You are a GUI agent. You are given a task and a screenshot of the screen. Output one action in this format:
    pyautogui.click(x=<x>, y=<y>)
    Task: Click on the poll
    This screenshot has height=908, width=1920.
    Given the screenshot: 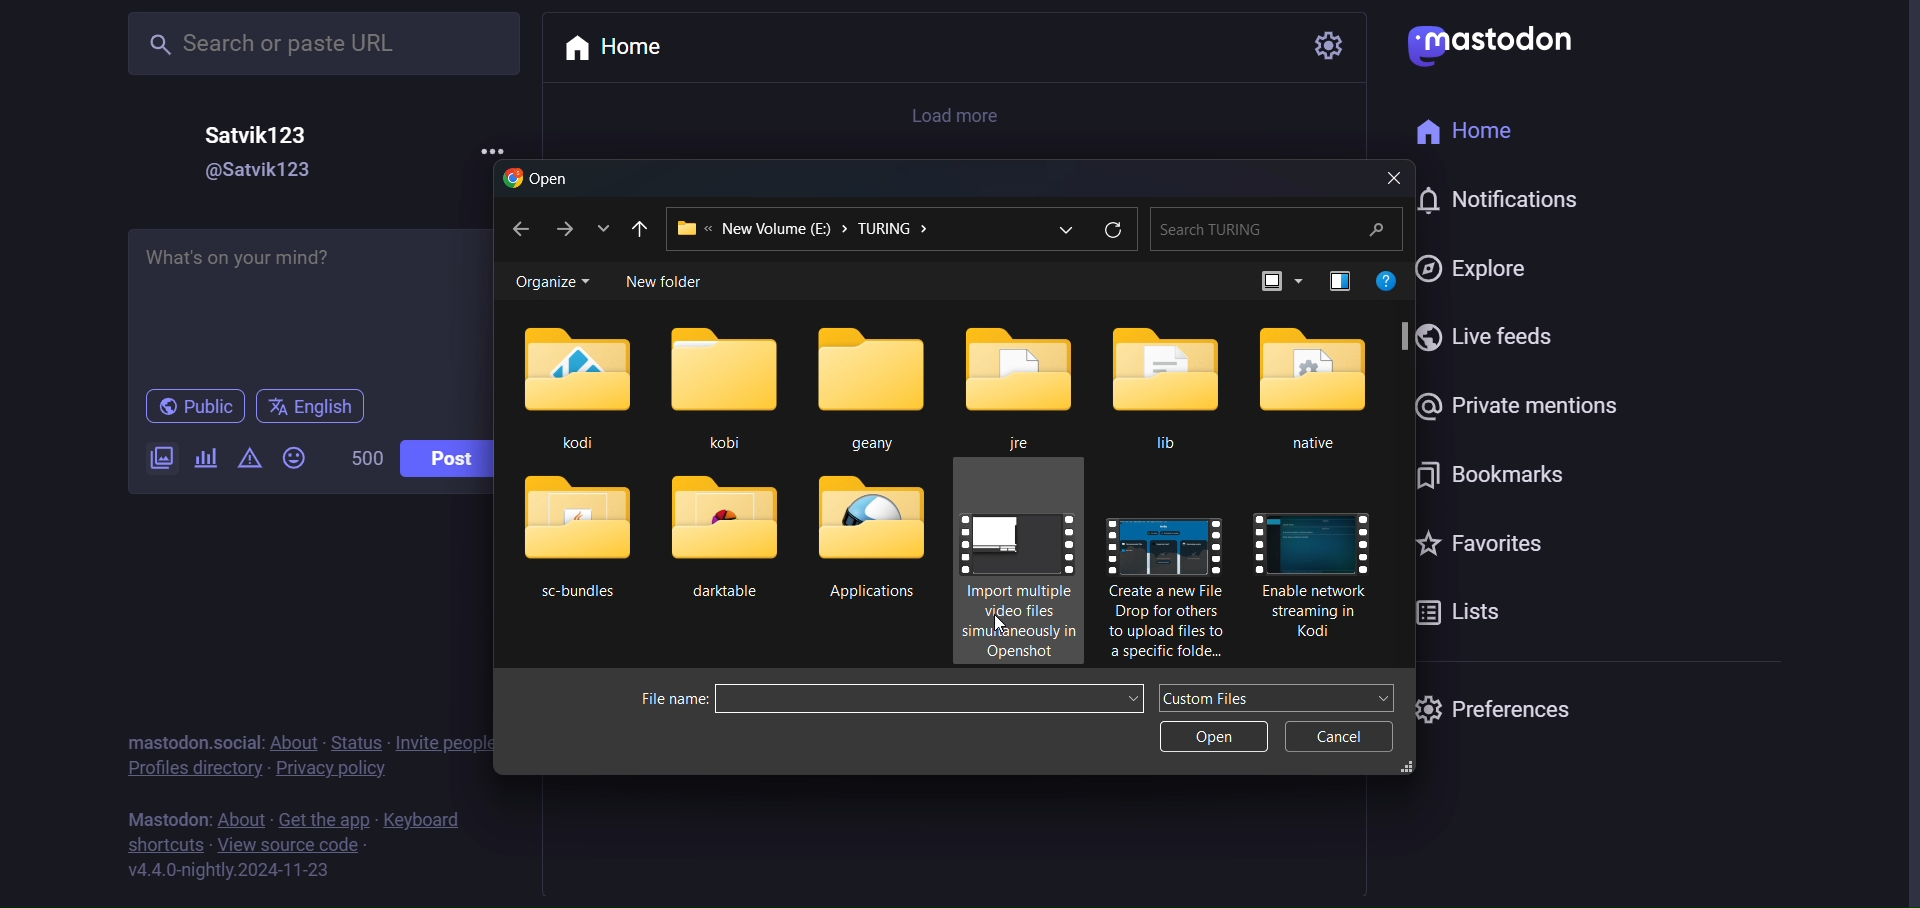 What is the action you would take?
    pyautogui.click(x=200, y=459)
    